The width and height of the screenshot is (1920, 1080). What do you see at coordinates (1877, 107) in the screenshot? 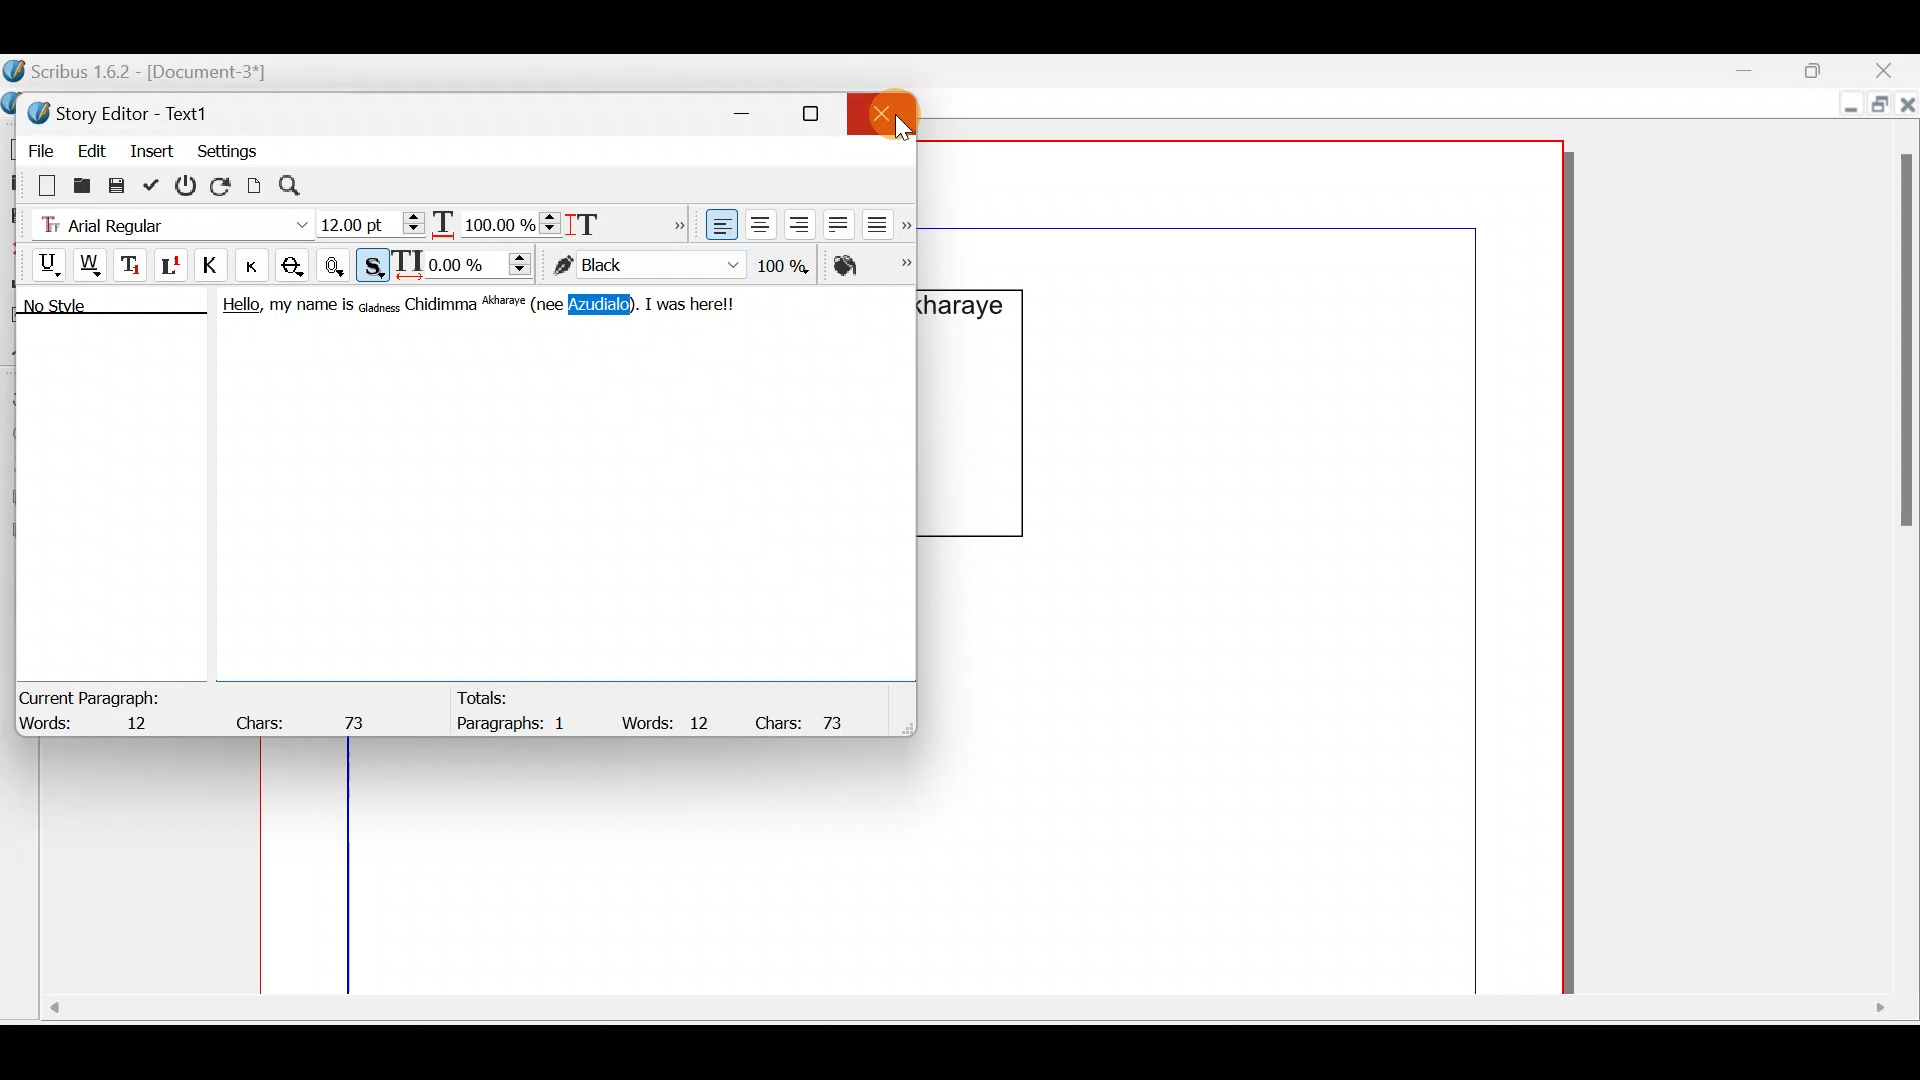
I see `Maximize` at bounding box center [1877, 107].